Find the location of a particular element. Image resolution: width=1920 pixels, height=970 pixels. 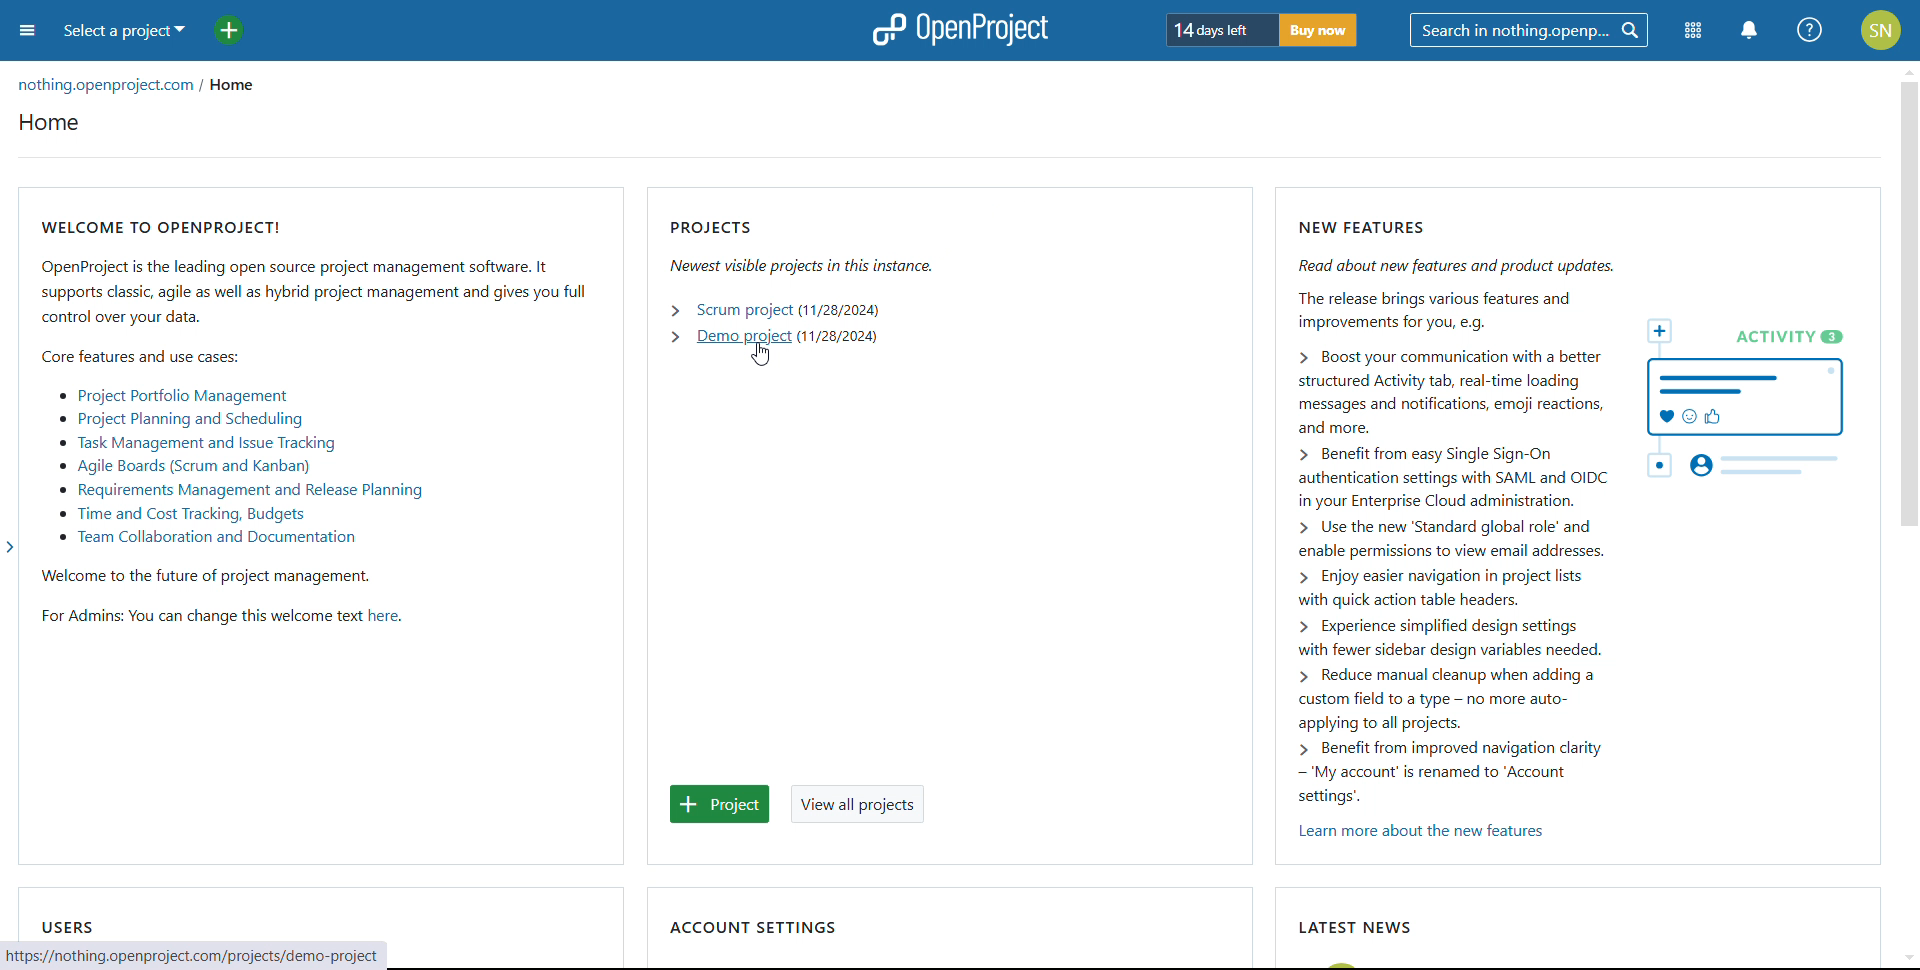

help is located at coordinates (1811, 30).